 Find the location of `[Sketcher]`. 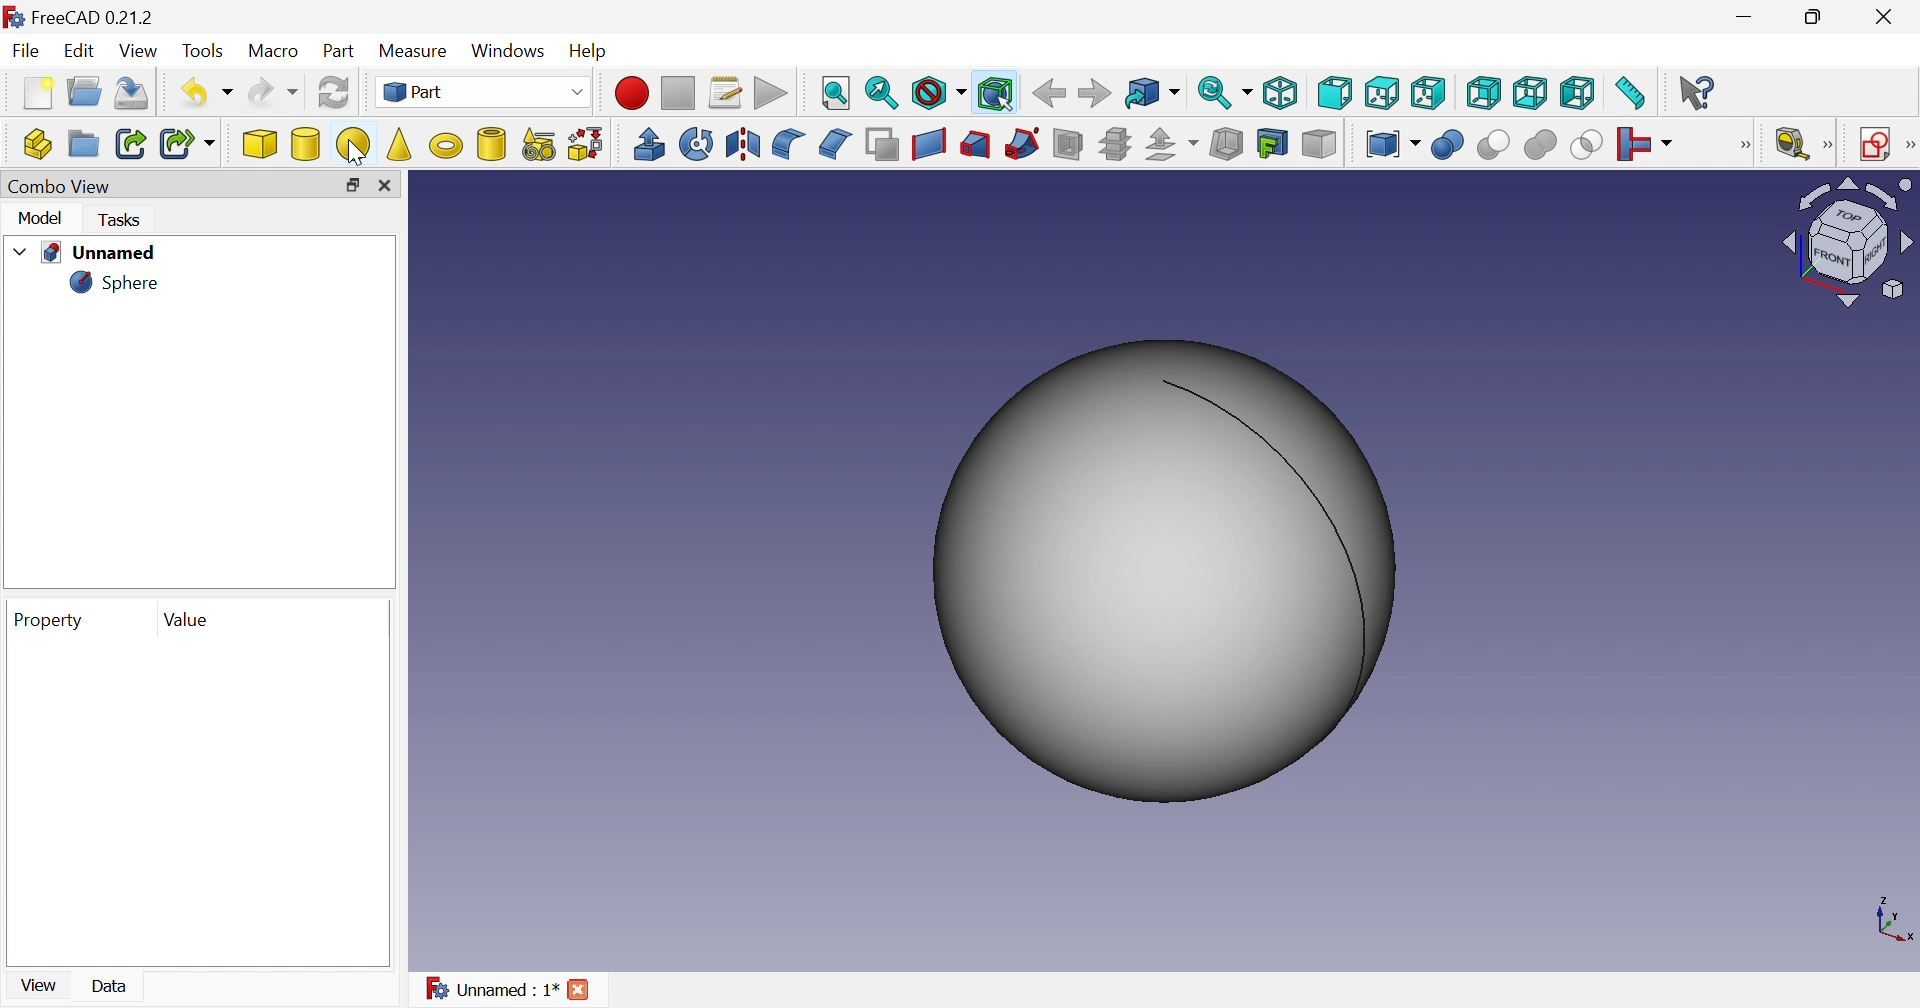

[Sketcher] is located at coordinates (1908, 145).